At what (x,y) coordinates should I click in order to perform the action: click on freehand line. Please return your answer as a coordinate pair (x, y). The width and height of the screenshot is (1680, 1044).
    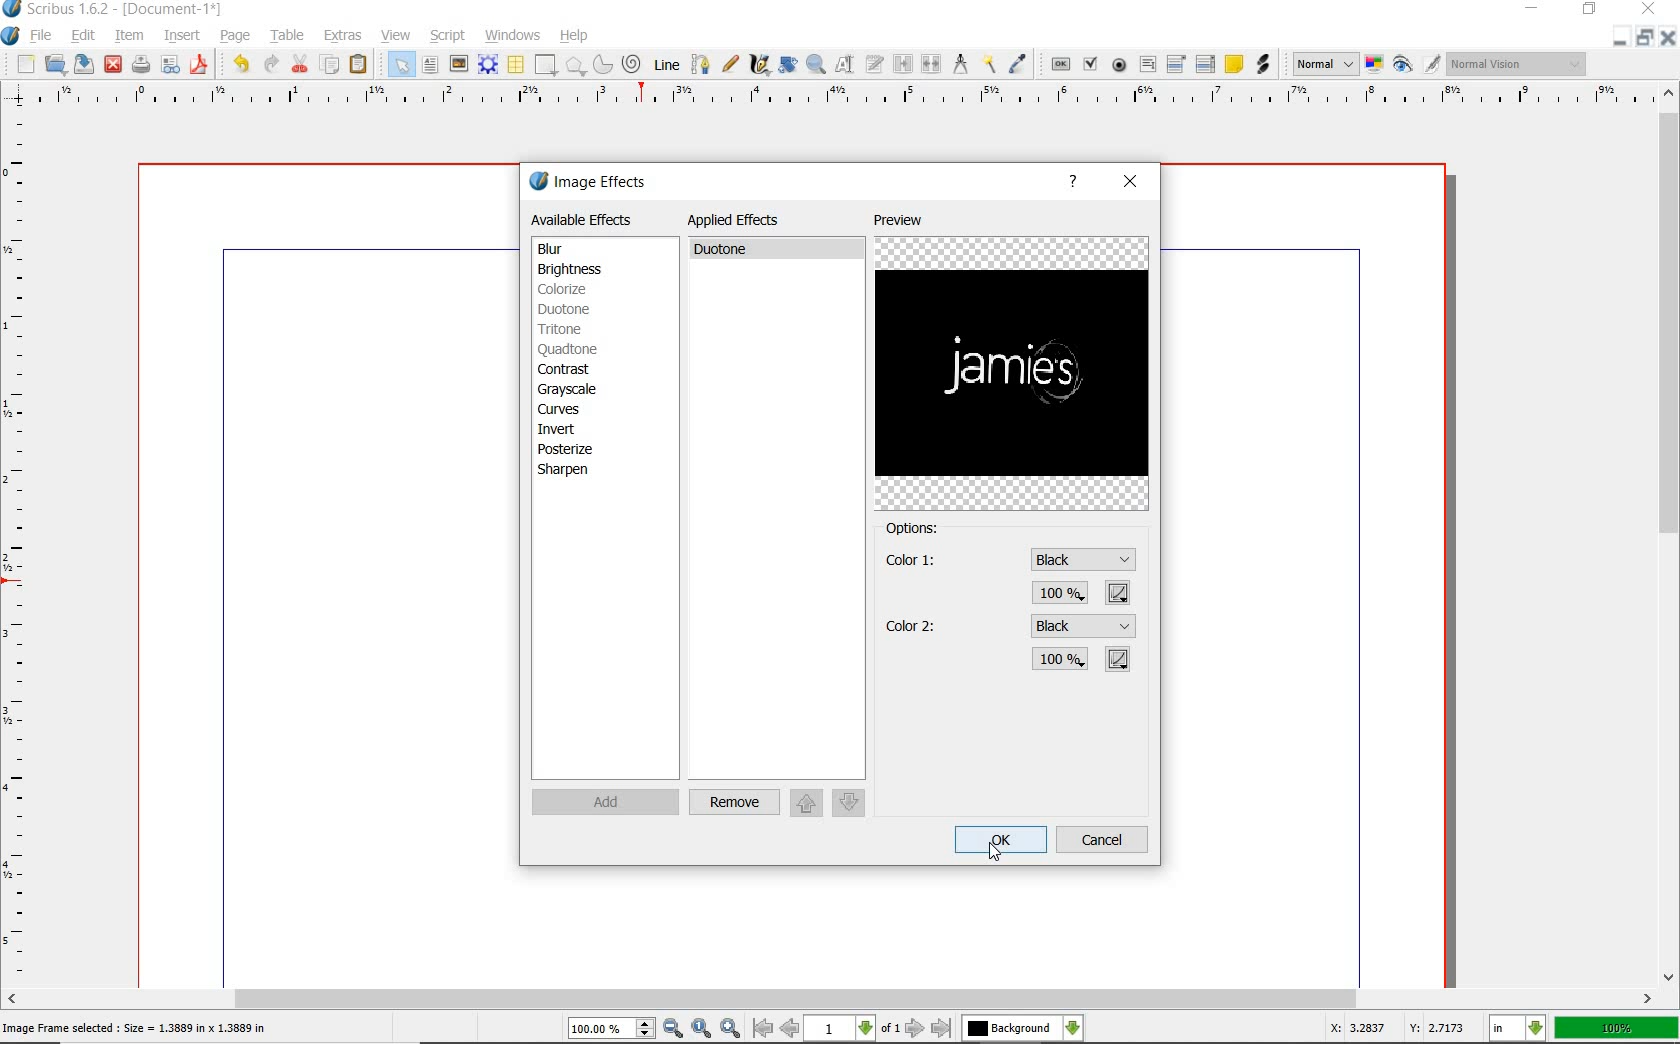
    Looking at the image, I should click on (729, 66).